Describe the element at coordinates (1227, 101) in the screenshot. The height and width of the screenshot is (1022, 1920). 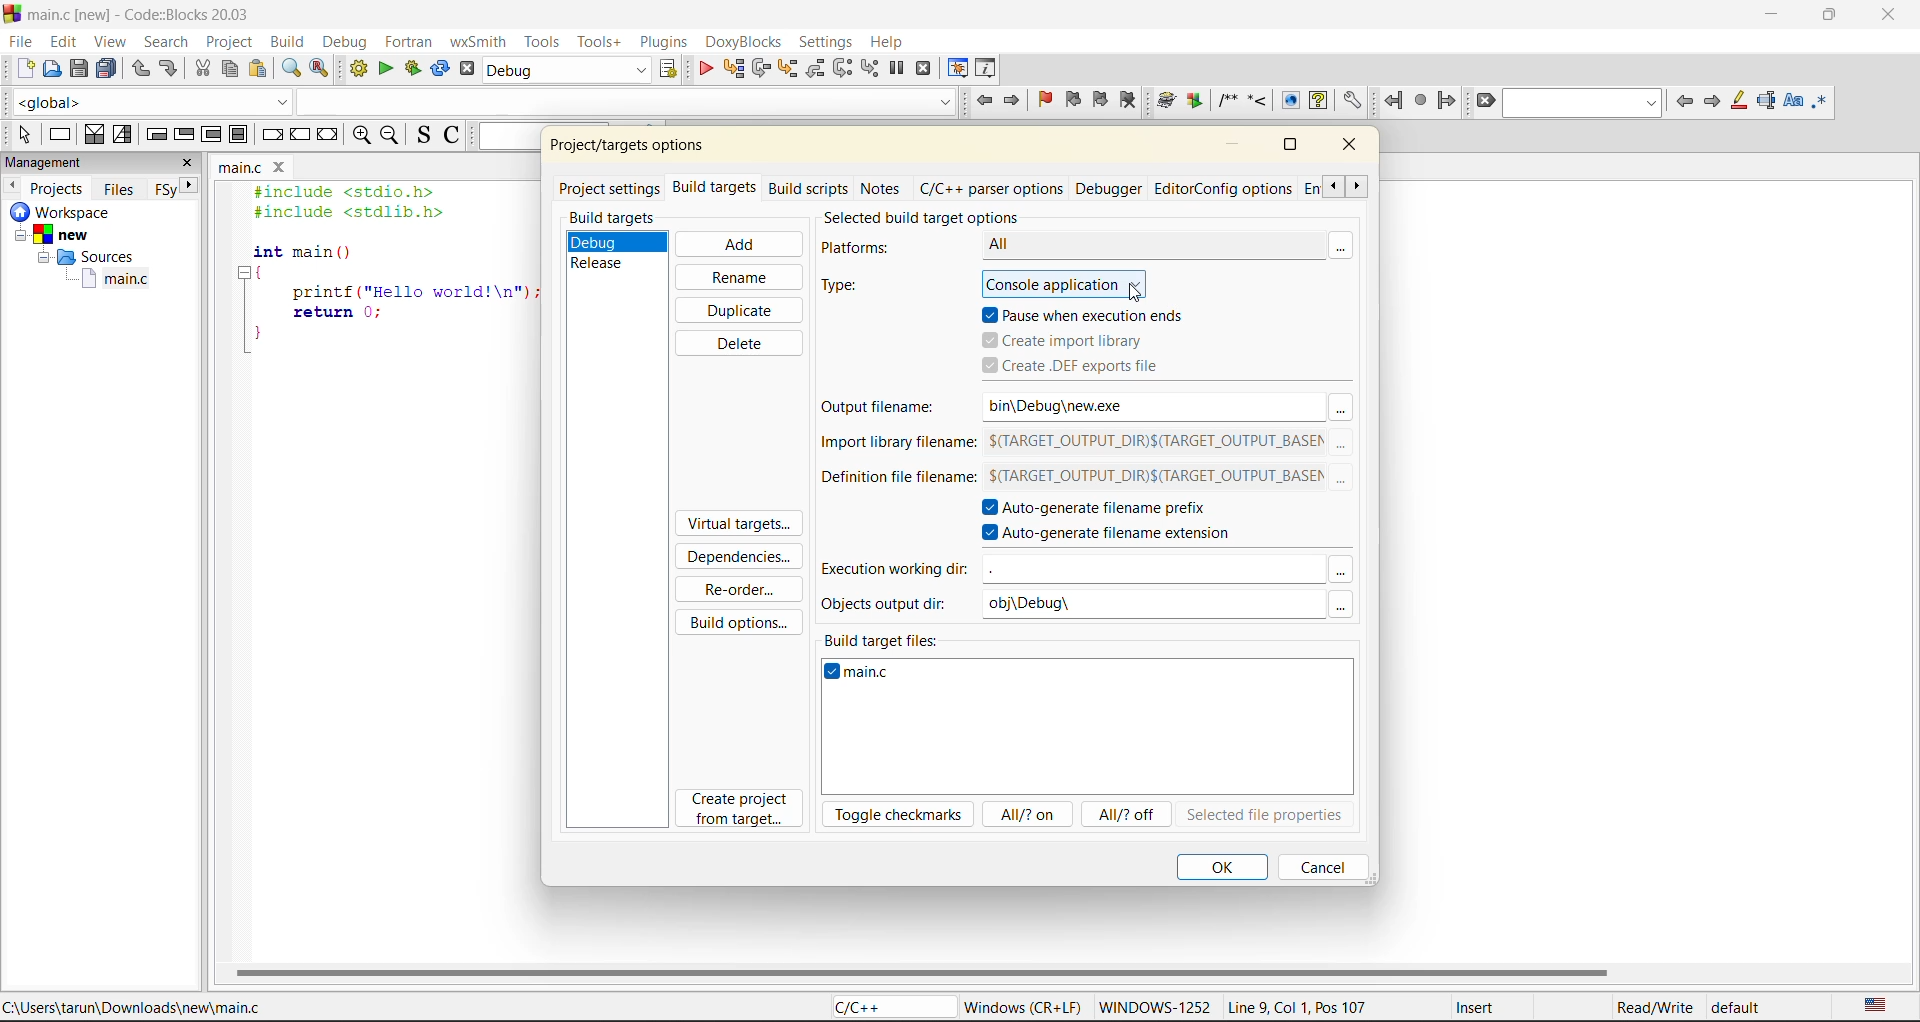
I see `Insert a comment block at the current line` at that location.